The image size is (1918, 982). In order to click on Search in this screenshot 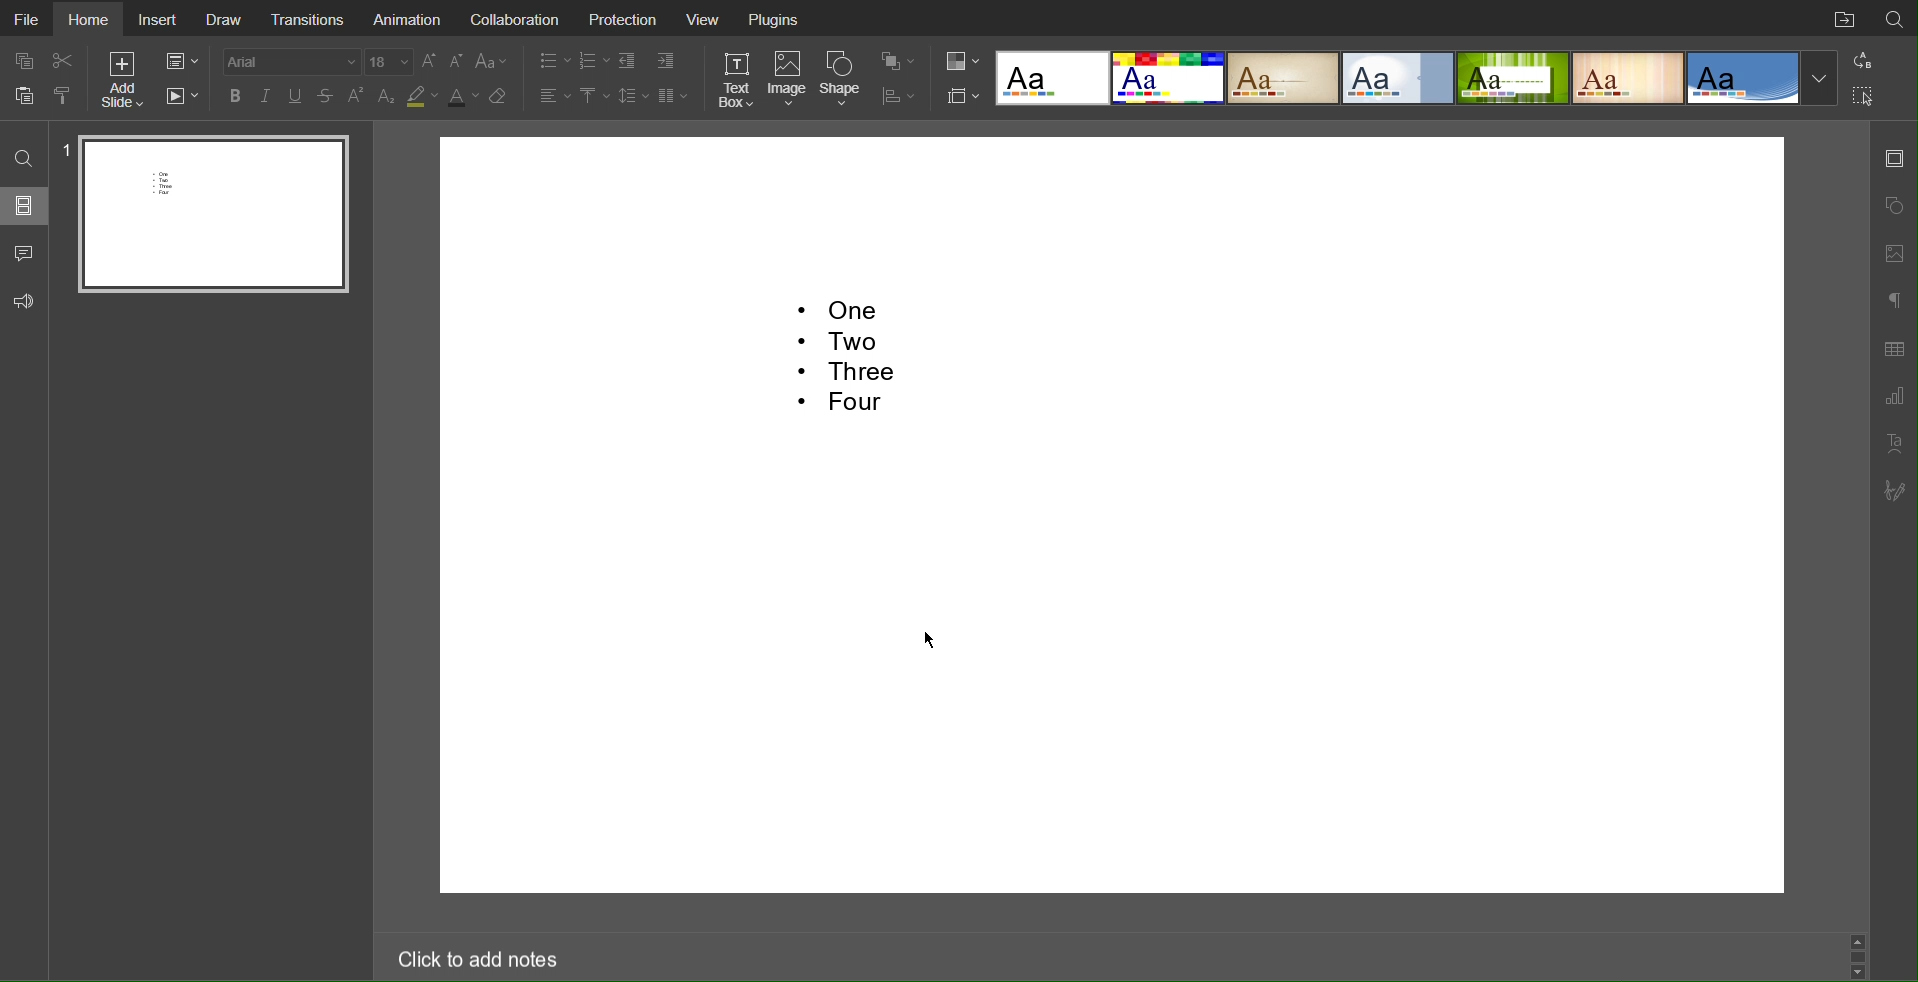, I will do `click(23, 156)`.